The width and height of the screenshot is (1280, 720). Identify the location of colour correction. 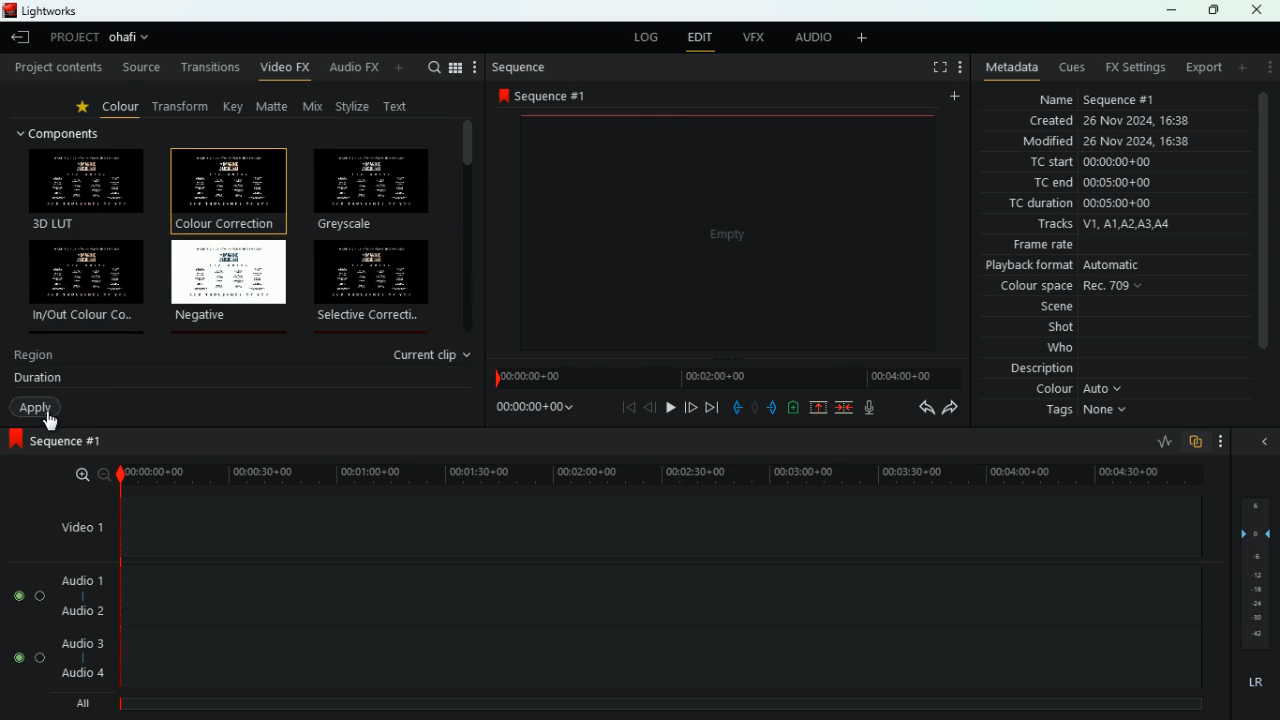
(225, 188).